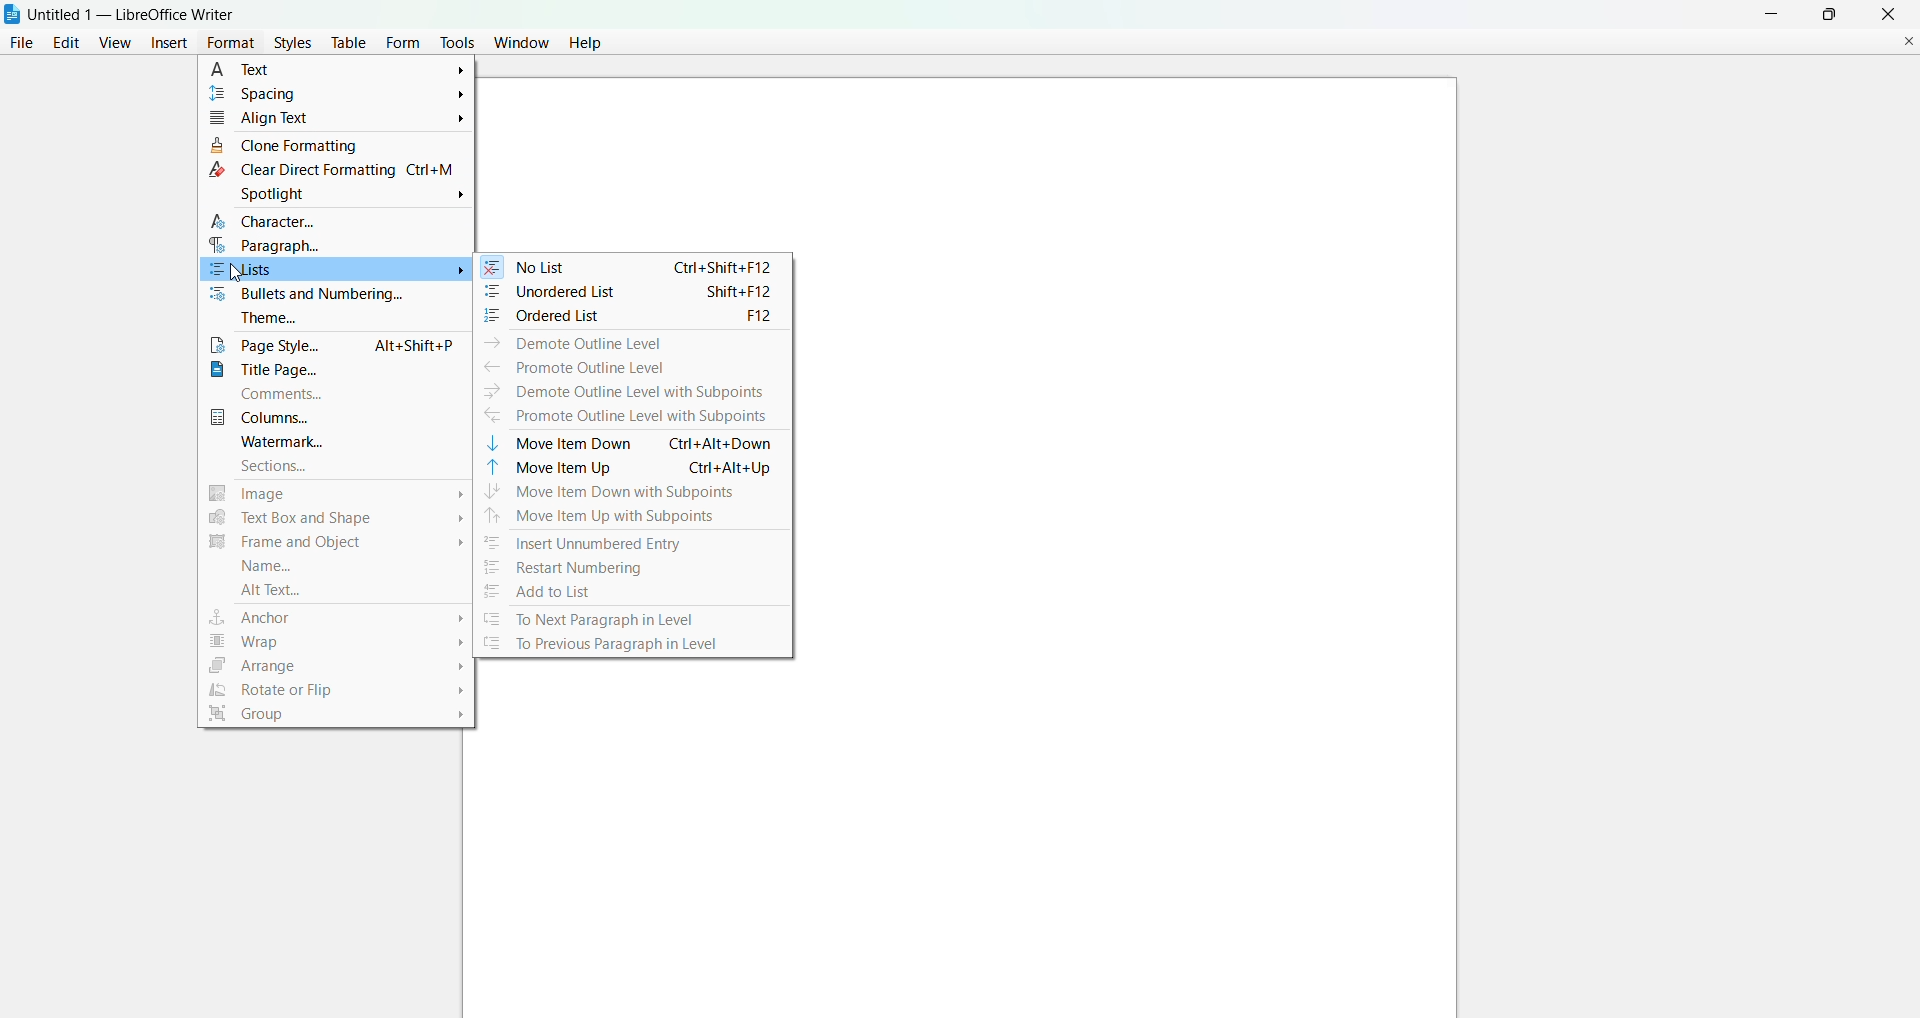 The image size is (1920, 1018). What do you see at coordinates (289, 592) in the screenshot?
I see `alt text` at bounding box center [289, 592].